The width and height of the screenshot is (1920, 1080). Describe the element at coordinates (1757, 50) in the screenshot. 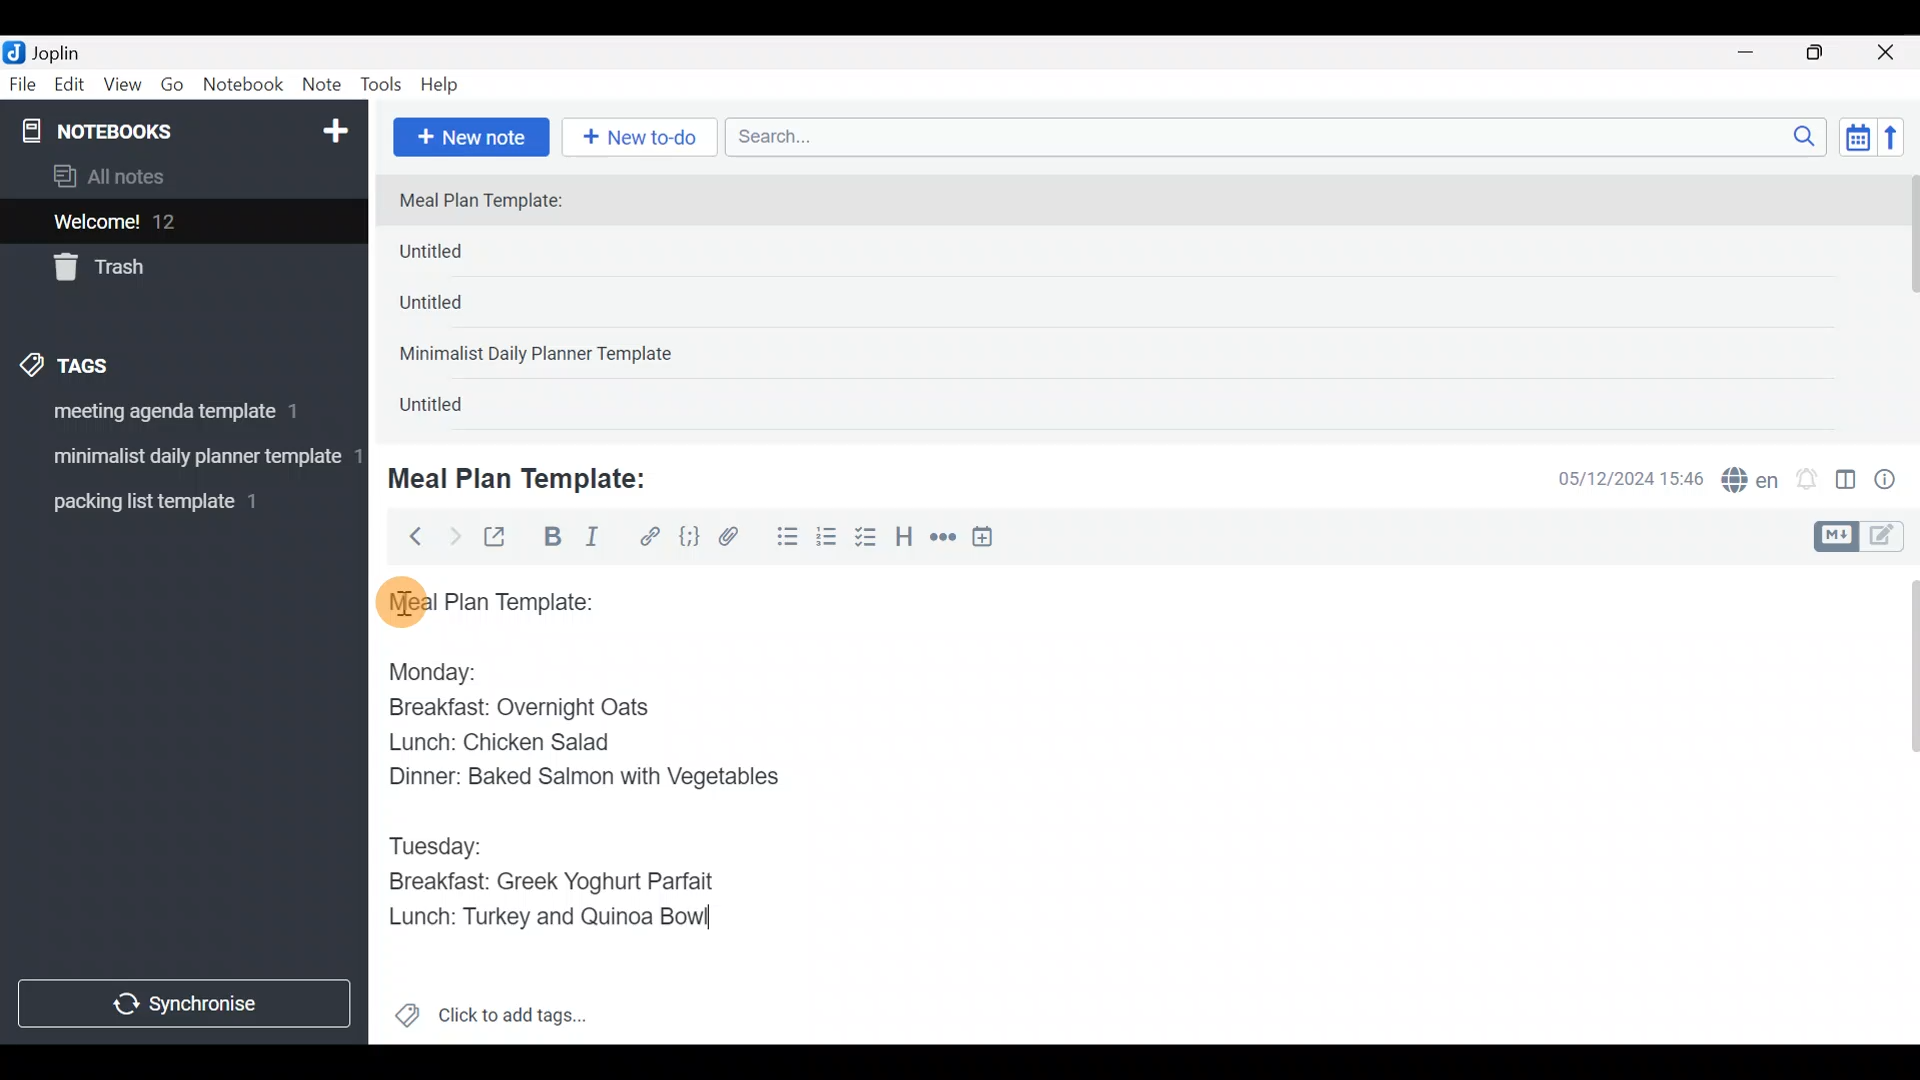

I see `Minimize` at that location.